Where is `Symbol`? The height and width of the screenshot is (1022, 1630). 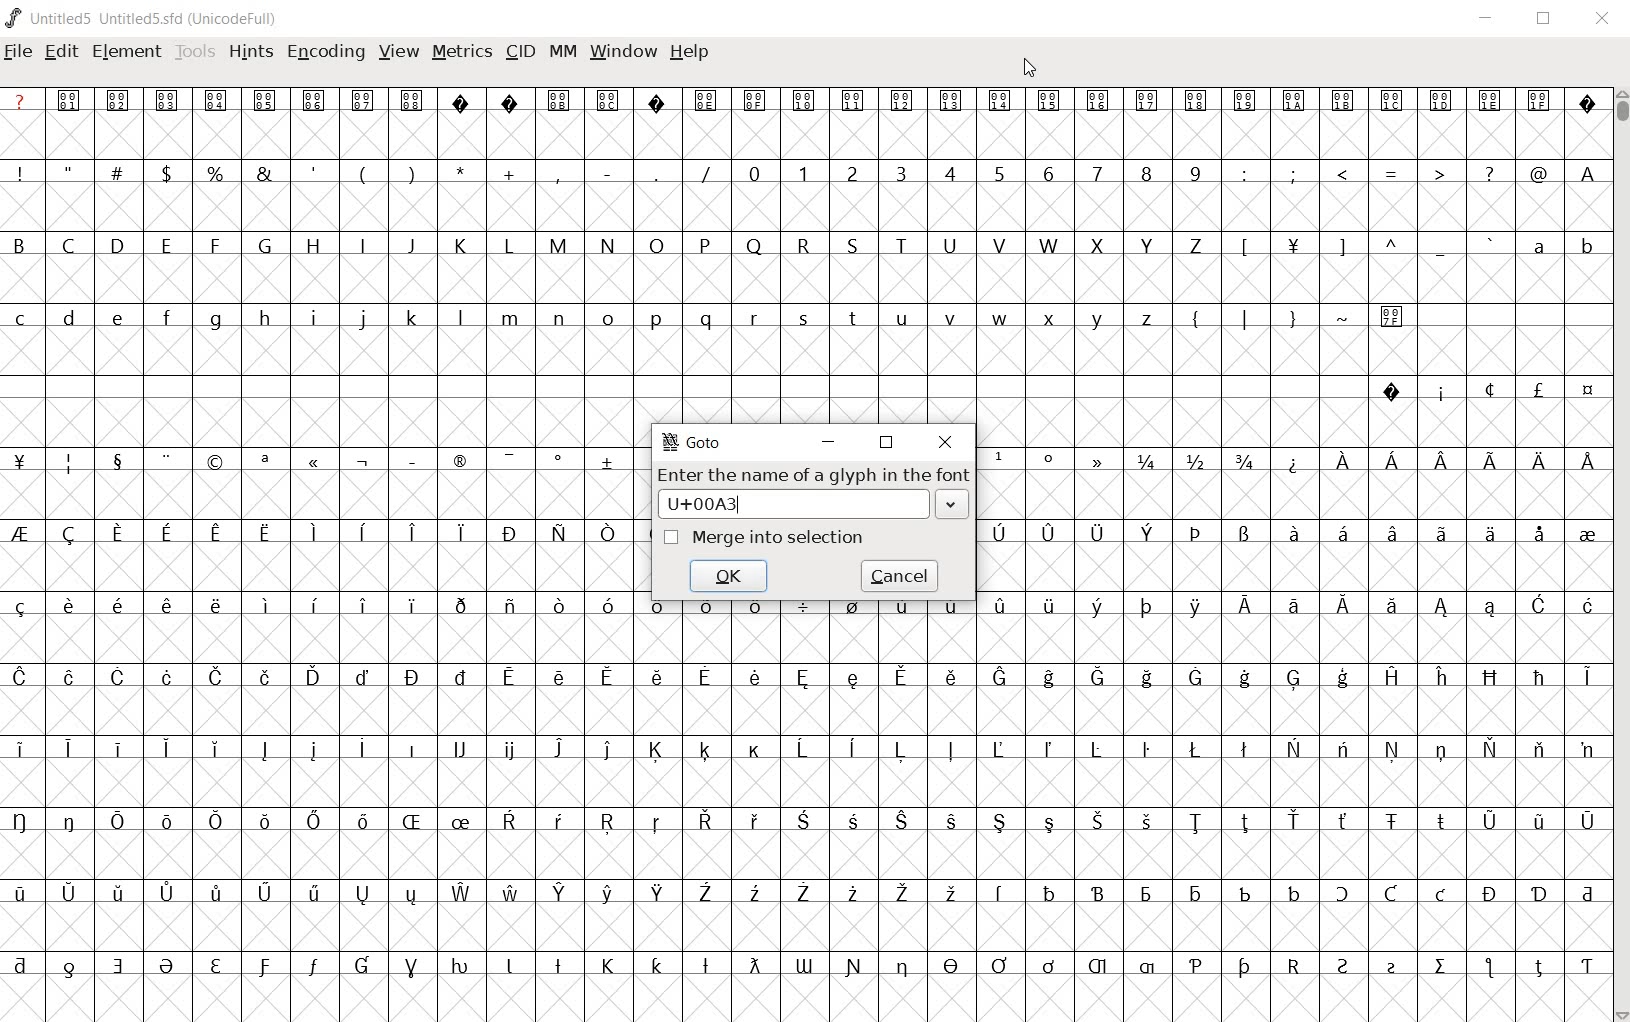 Symbol is located at coordinates (755, 750).